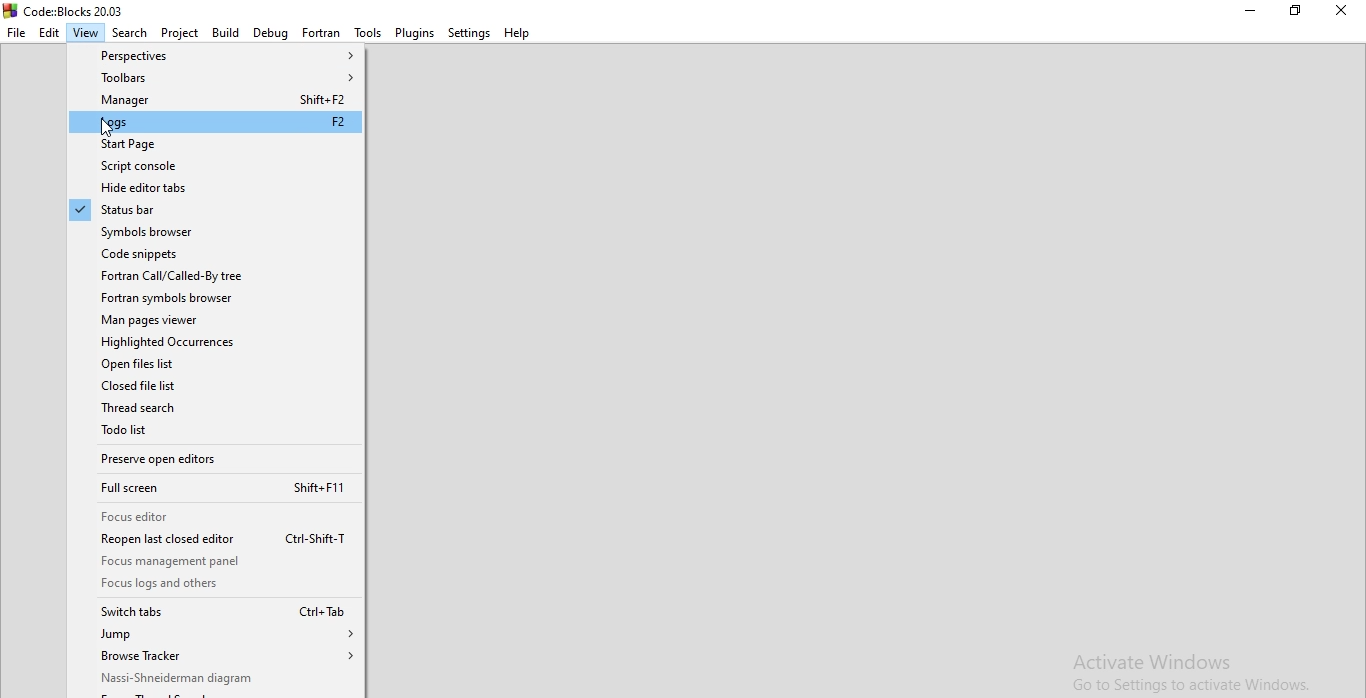 This screenshot has height=698, width=1366. I want to click on Build , so click(223, 32).